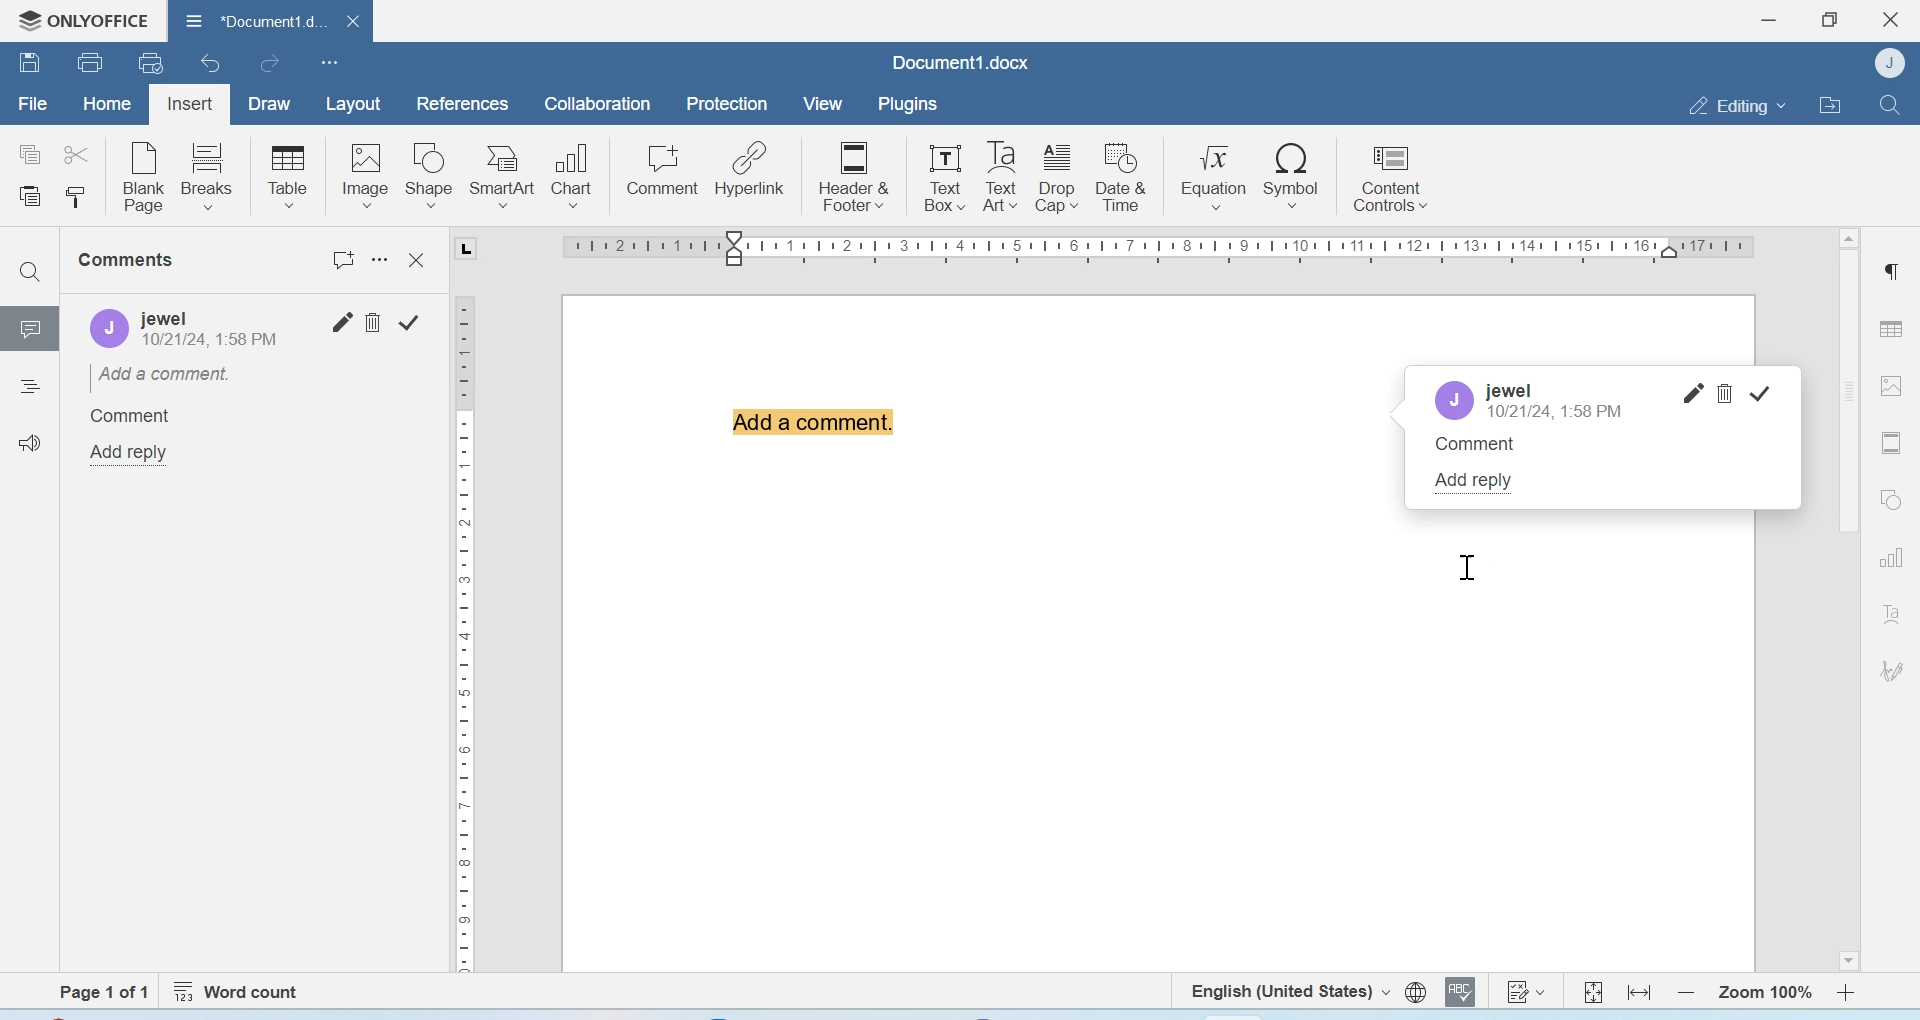 The image size is (1920, 1020). I want to click on More, so click(384, 265).